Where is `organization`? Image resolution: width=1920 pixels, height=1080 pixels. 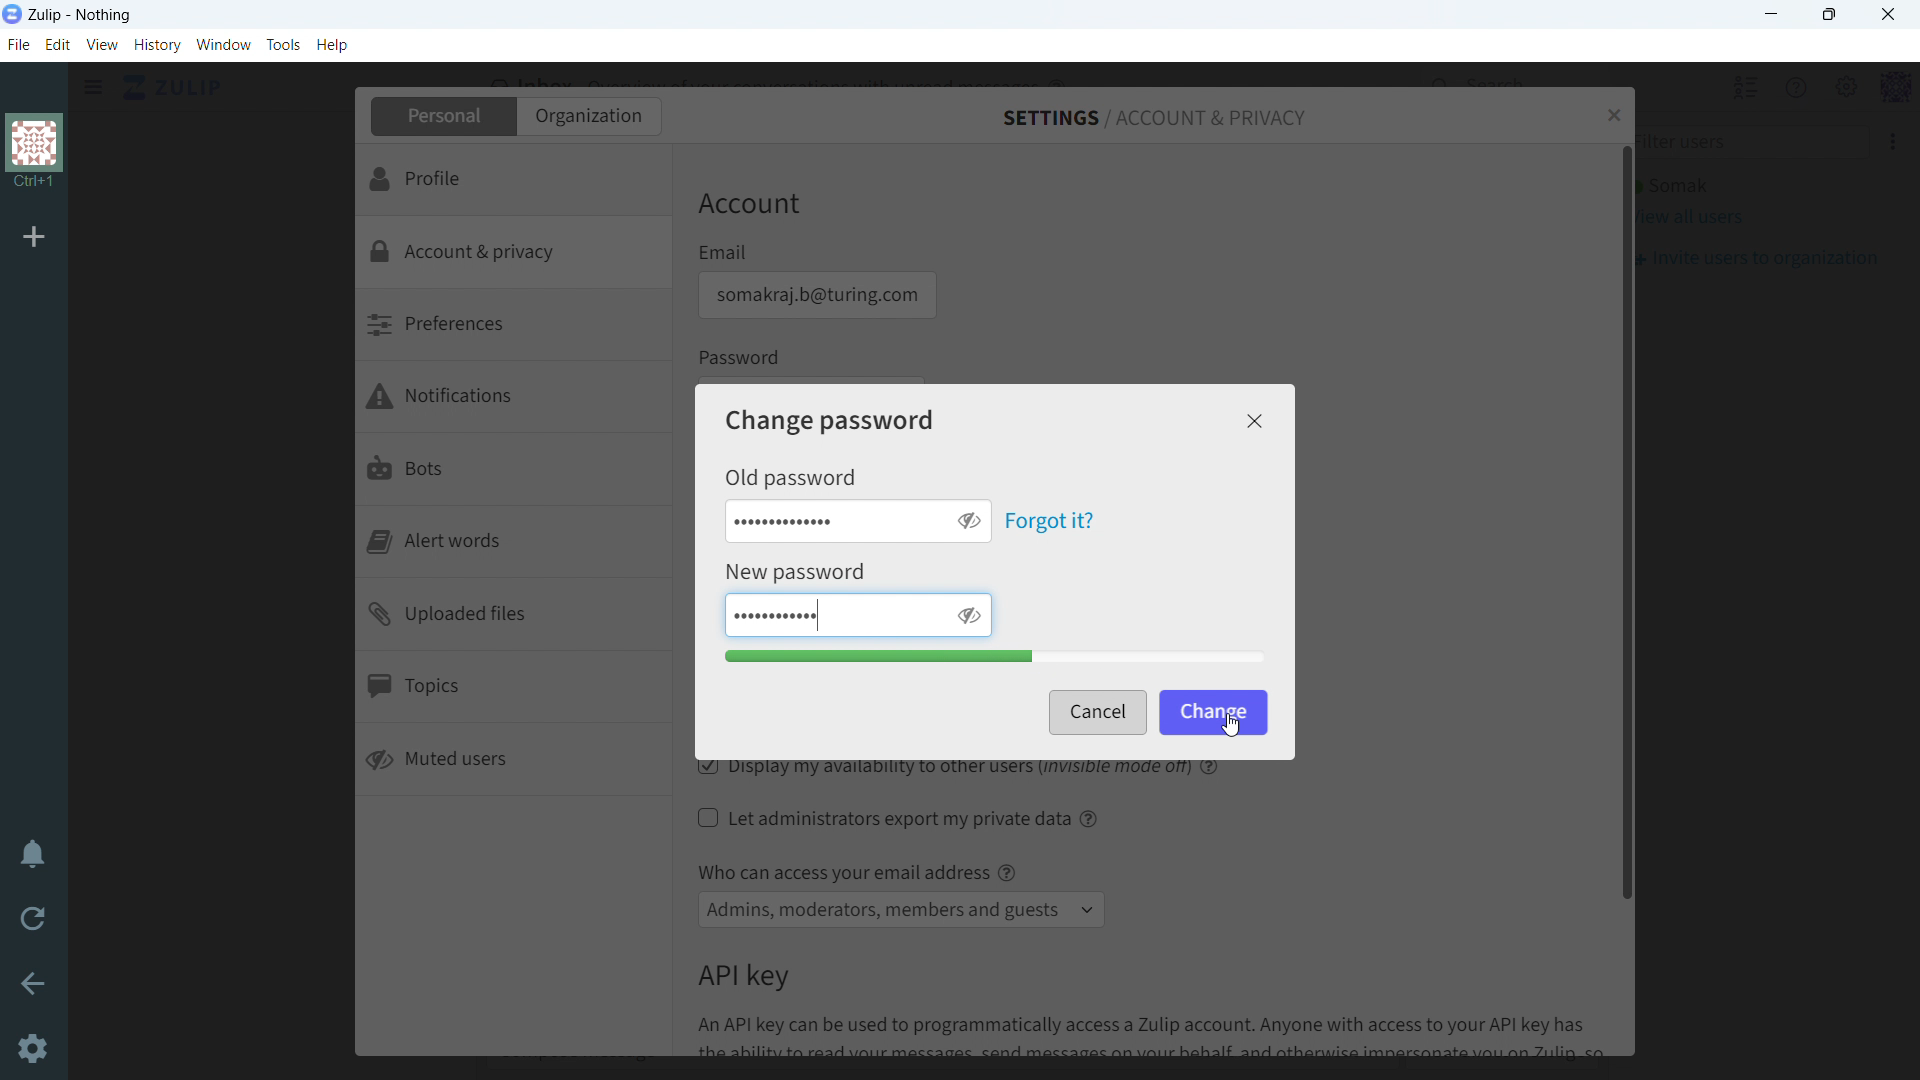
organization is located at coordinates (588, 116).